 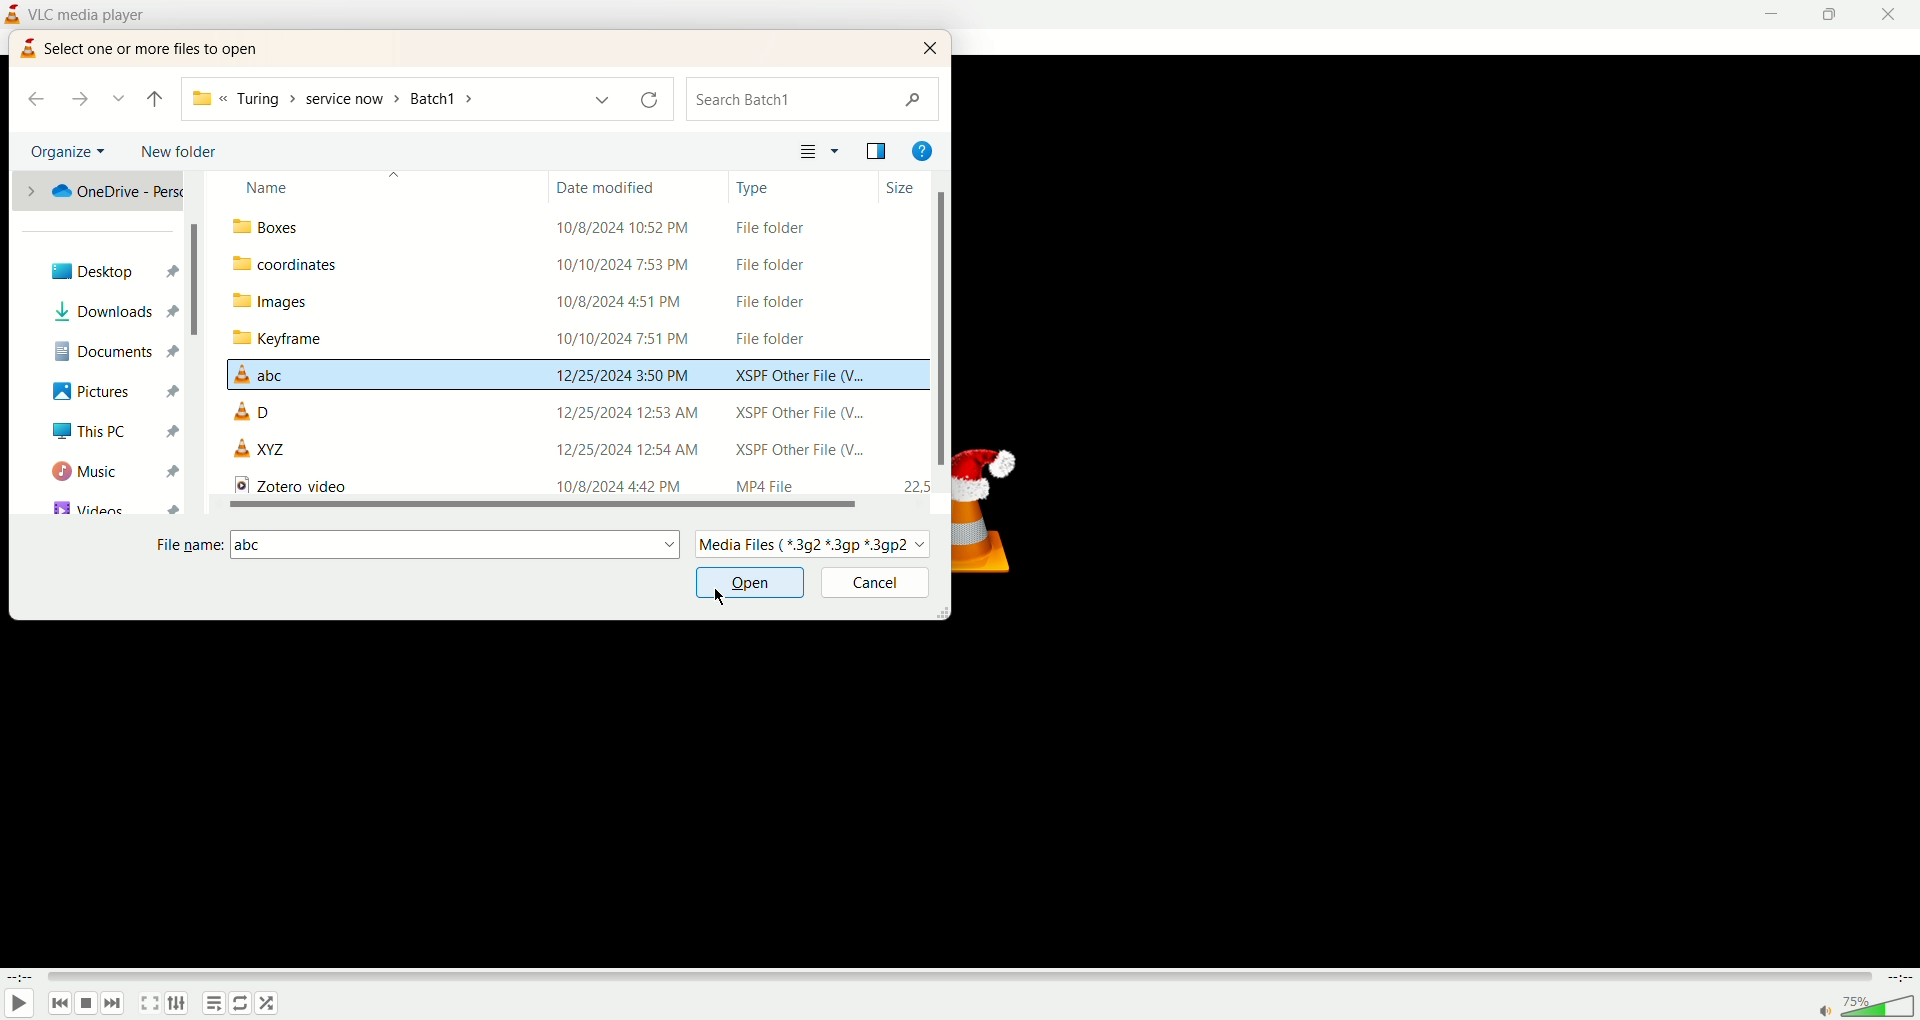 I want to click on time left, so click(x=1897, y=977).